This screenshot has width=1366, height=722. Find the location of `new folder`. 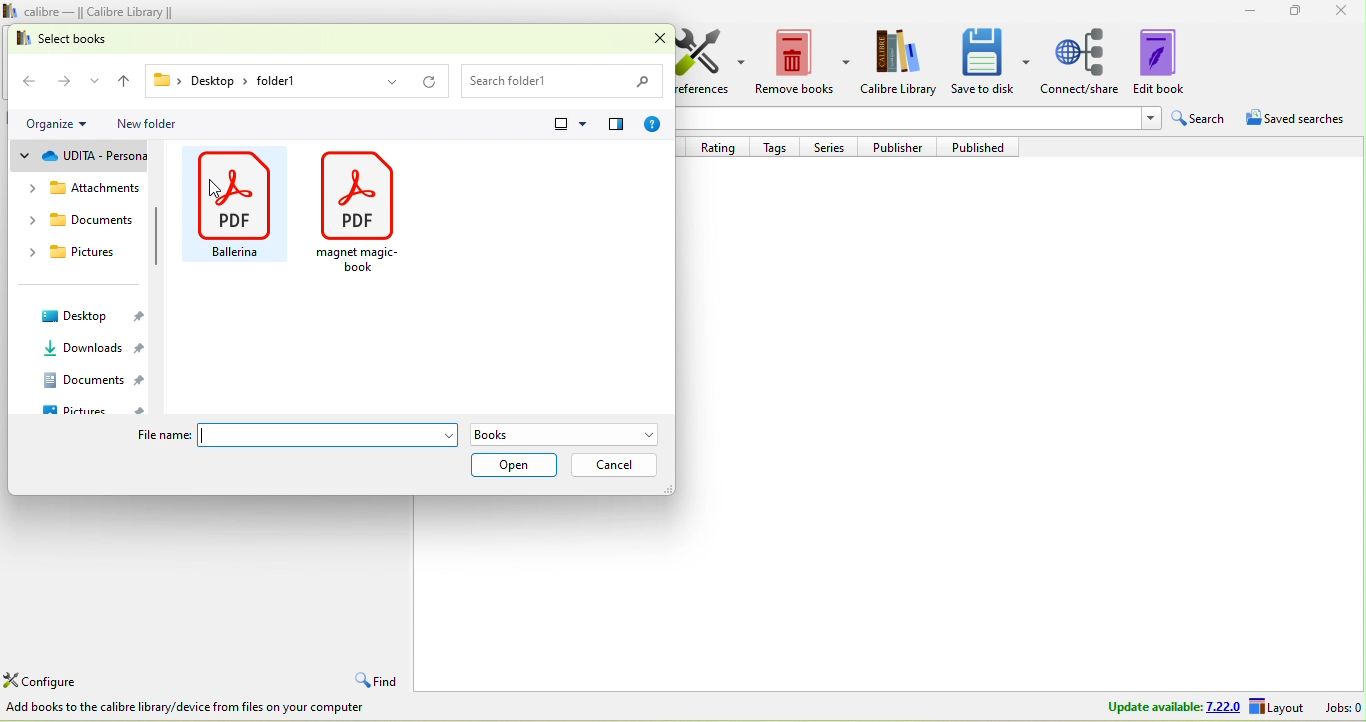

new folder is located at coordinates (150, 124).